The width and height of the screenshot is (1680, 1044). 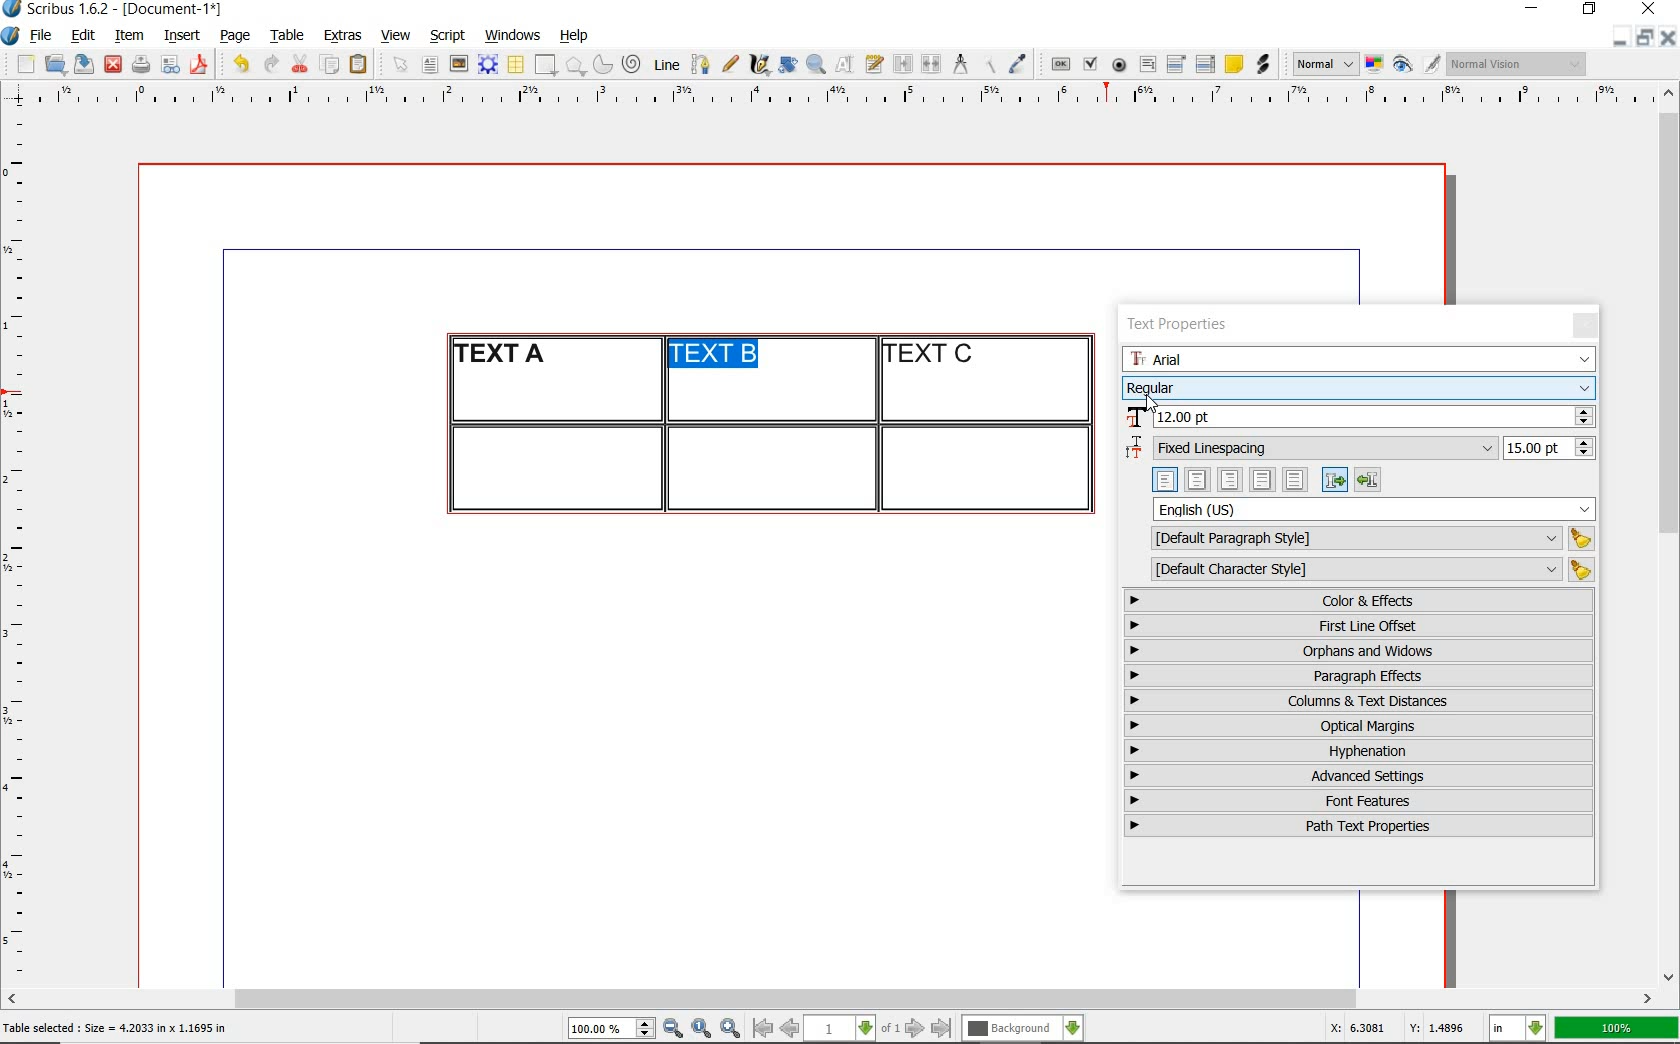 What do you see at coordinates (182, 36) in the screenshot?
I see `insert` at bounding box center [182, 36].